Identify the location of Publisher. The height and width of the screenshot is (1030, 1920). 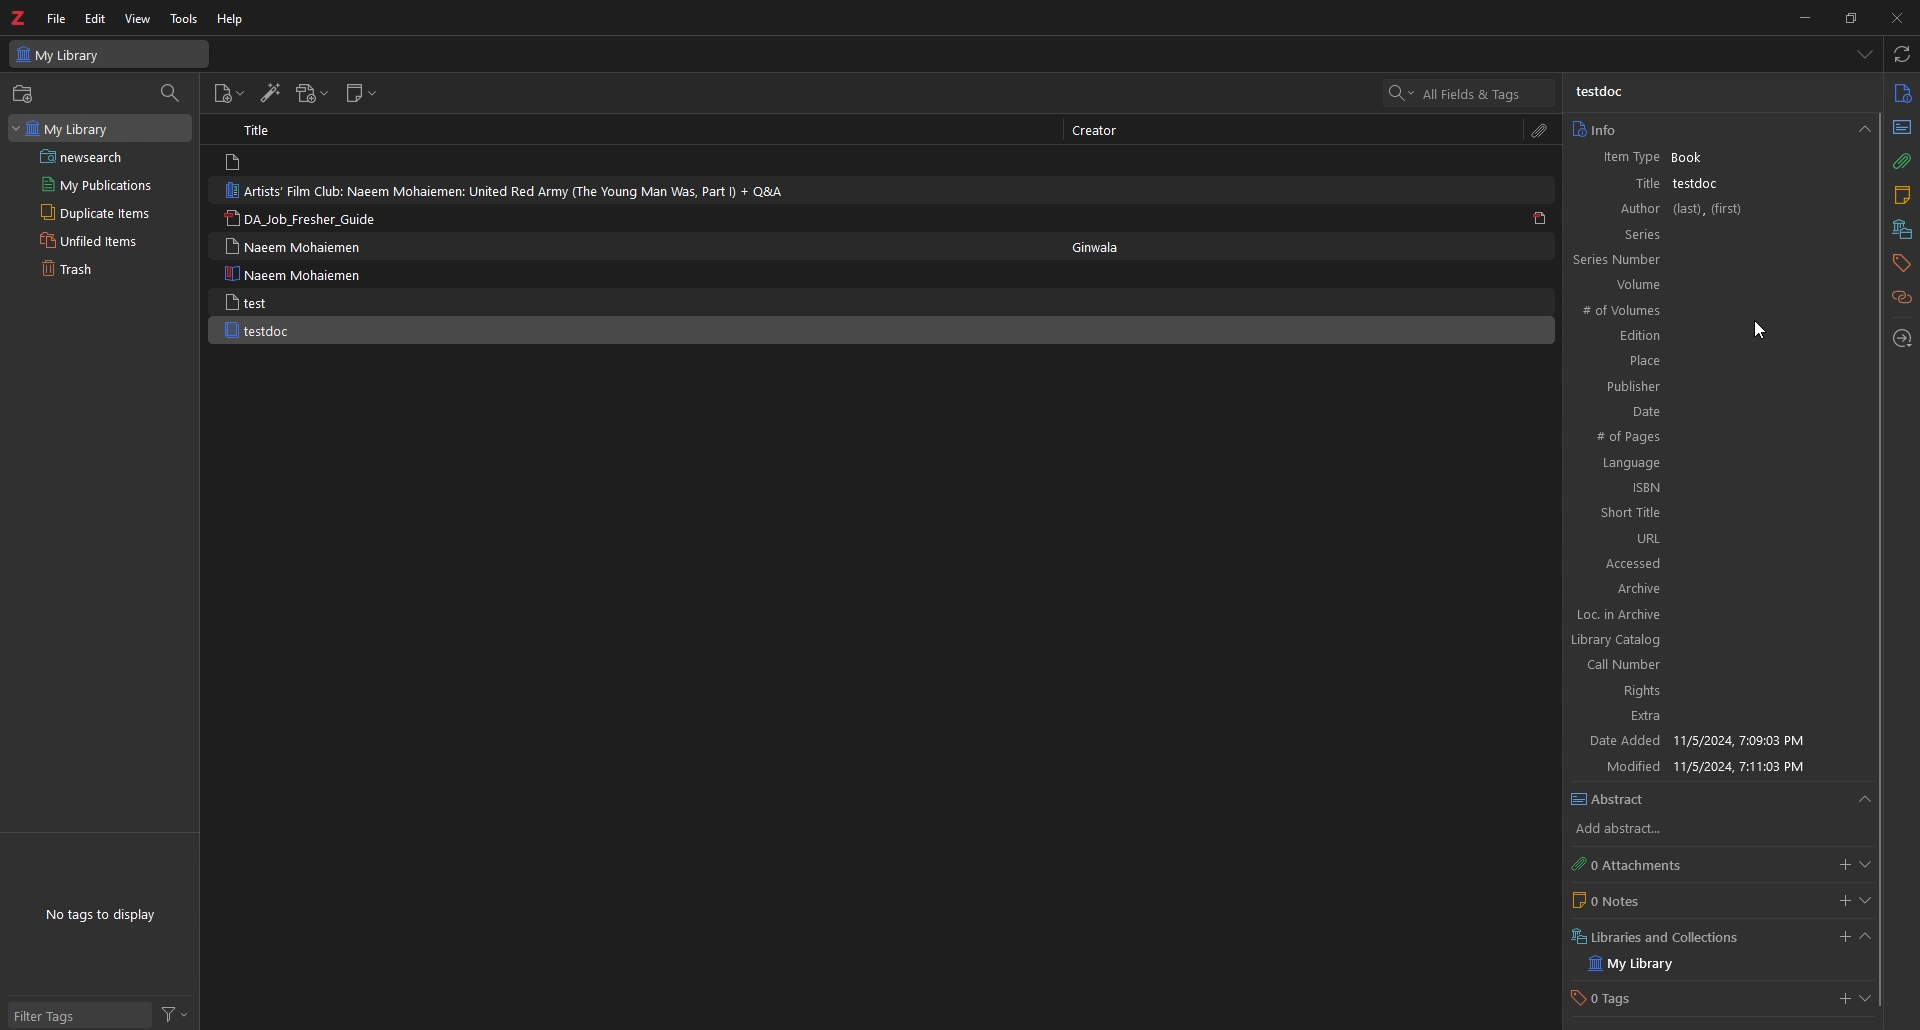
(1722, 387).